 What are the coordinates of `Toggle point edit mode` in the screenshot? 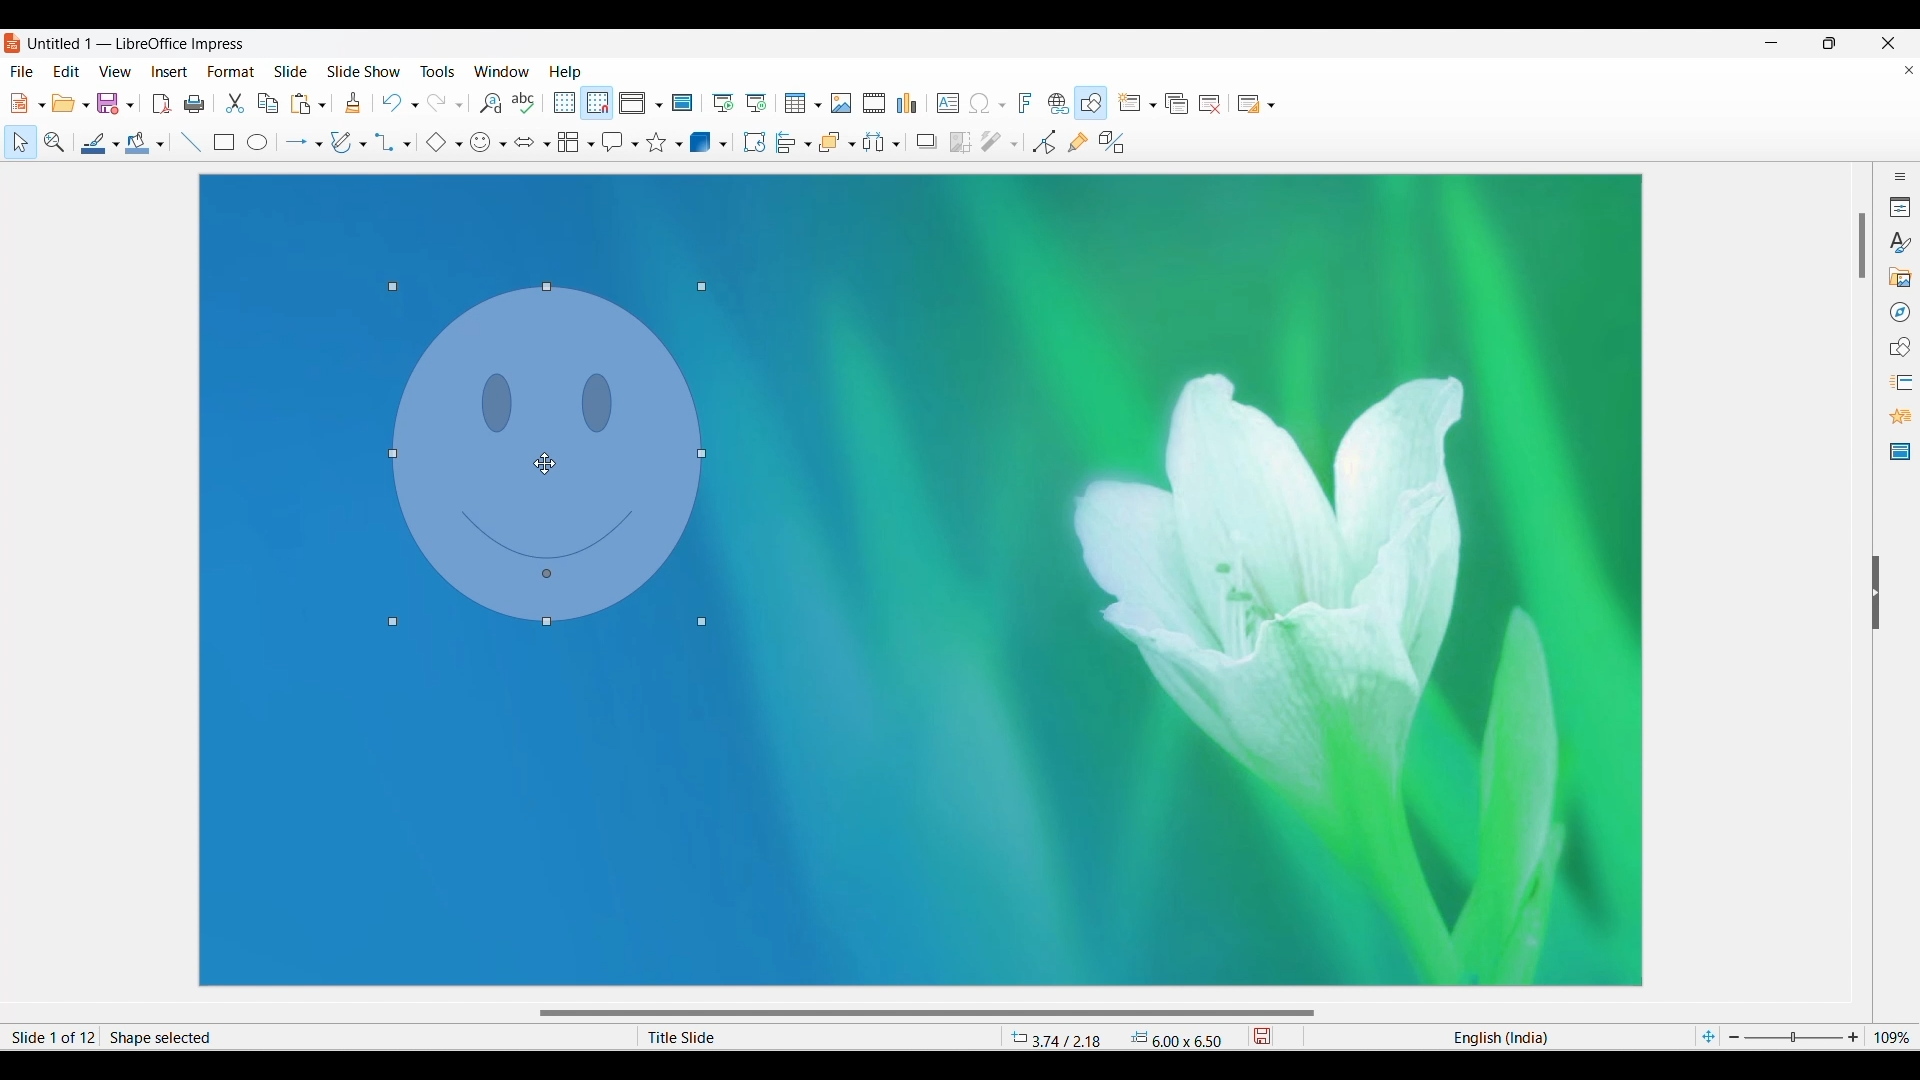 It's located at (1044, 142).